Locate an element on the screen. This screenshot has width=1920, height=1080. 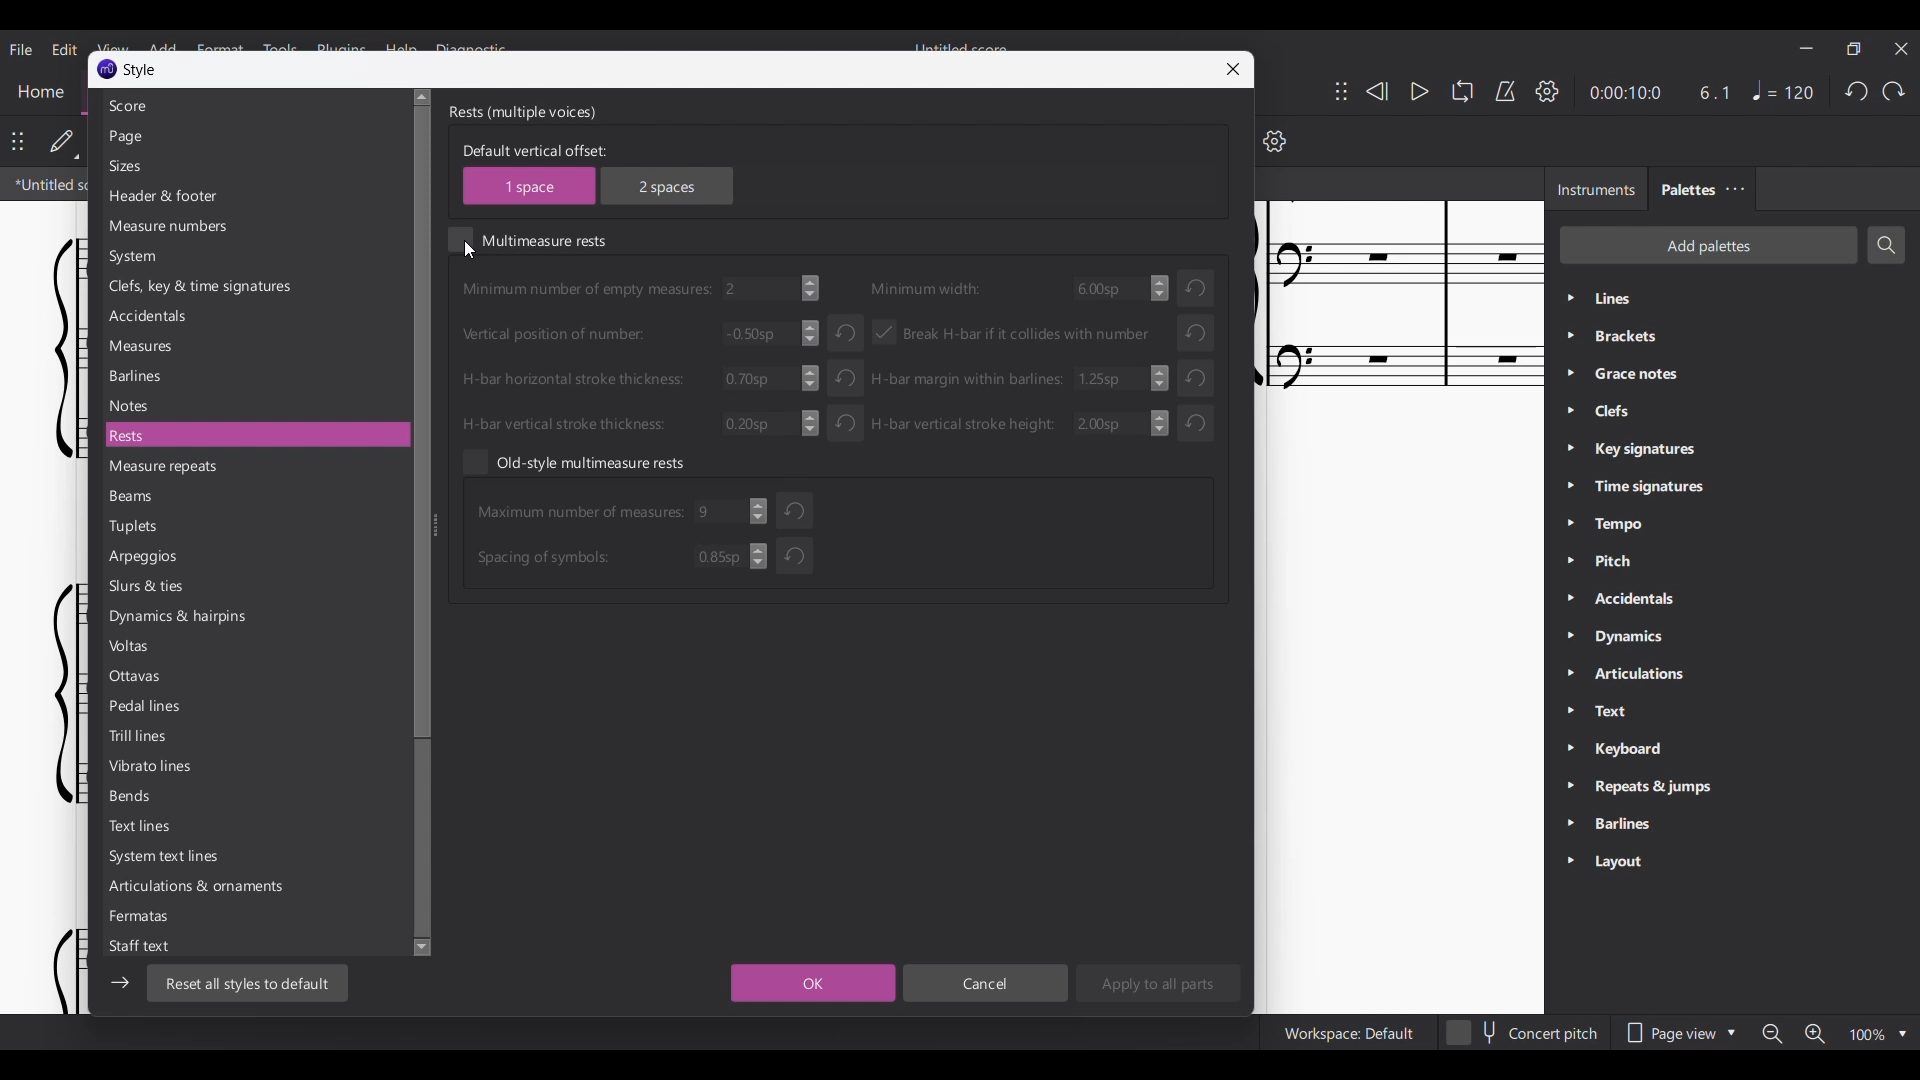
Cancel inputs made is located at coordinates (985, 984).